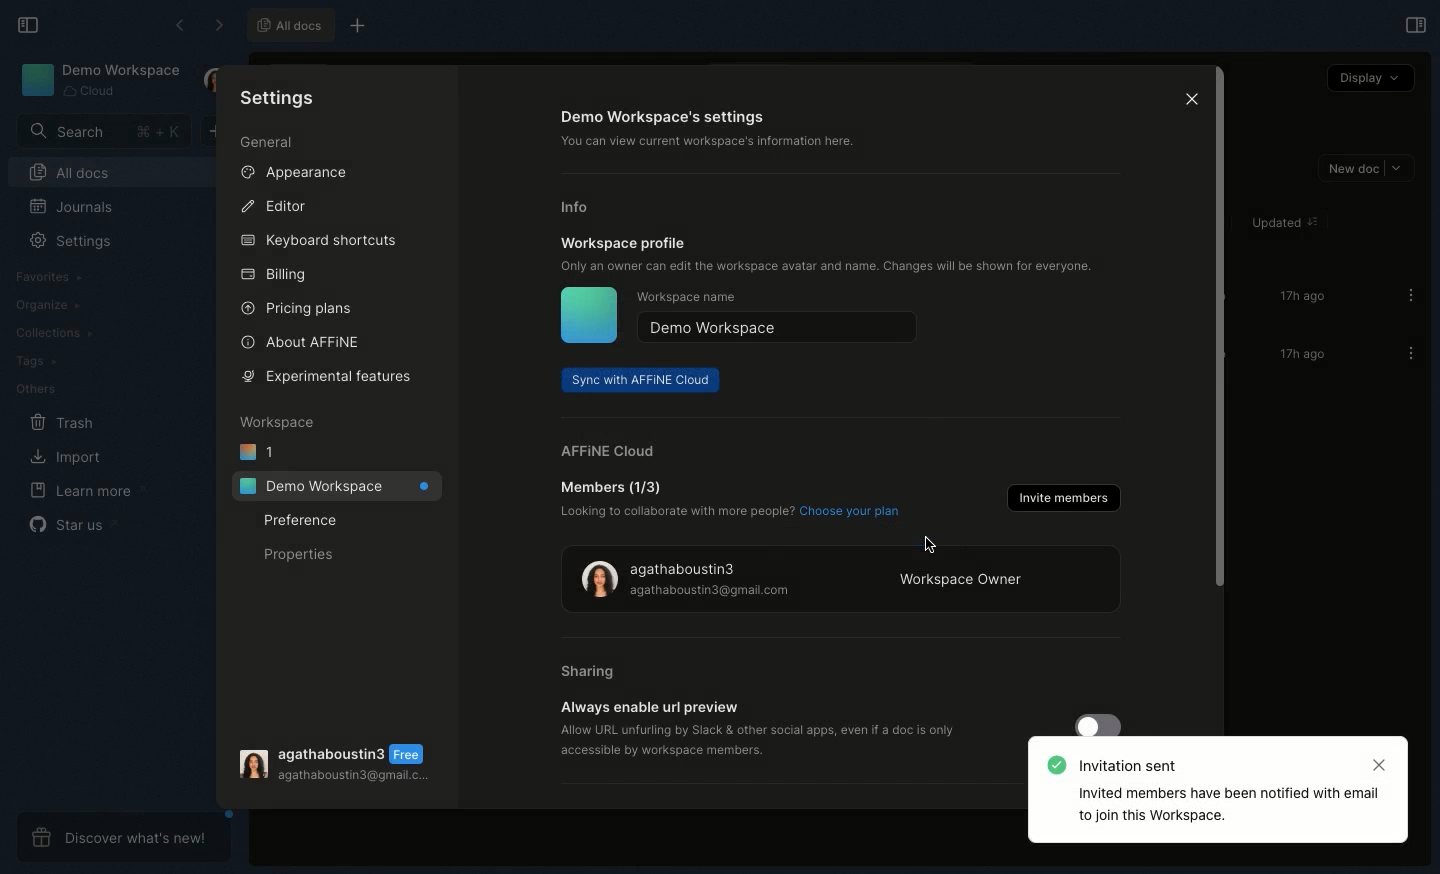  I want to click on Tags, so click(32, 361).